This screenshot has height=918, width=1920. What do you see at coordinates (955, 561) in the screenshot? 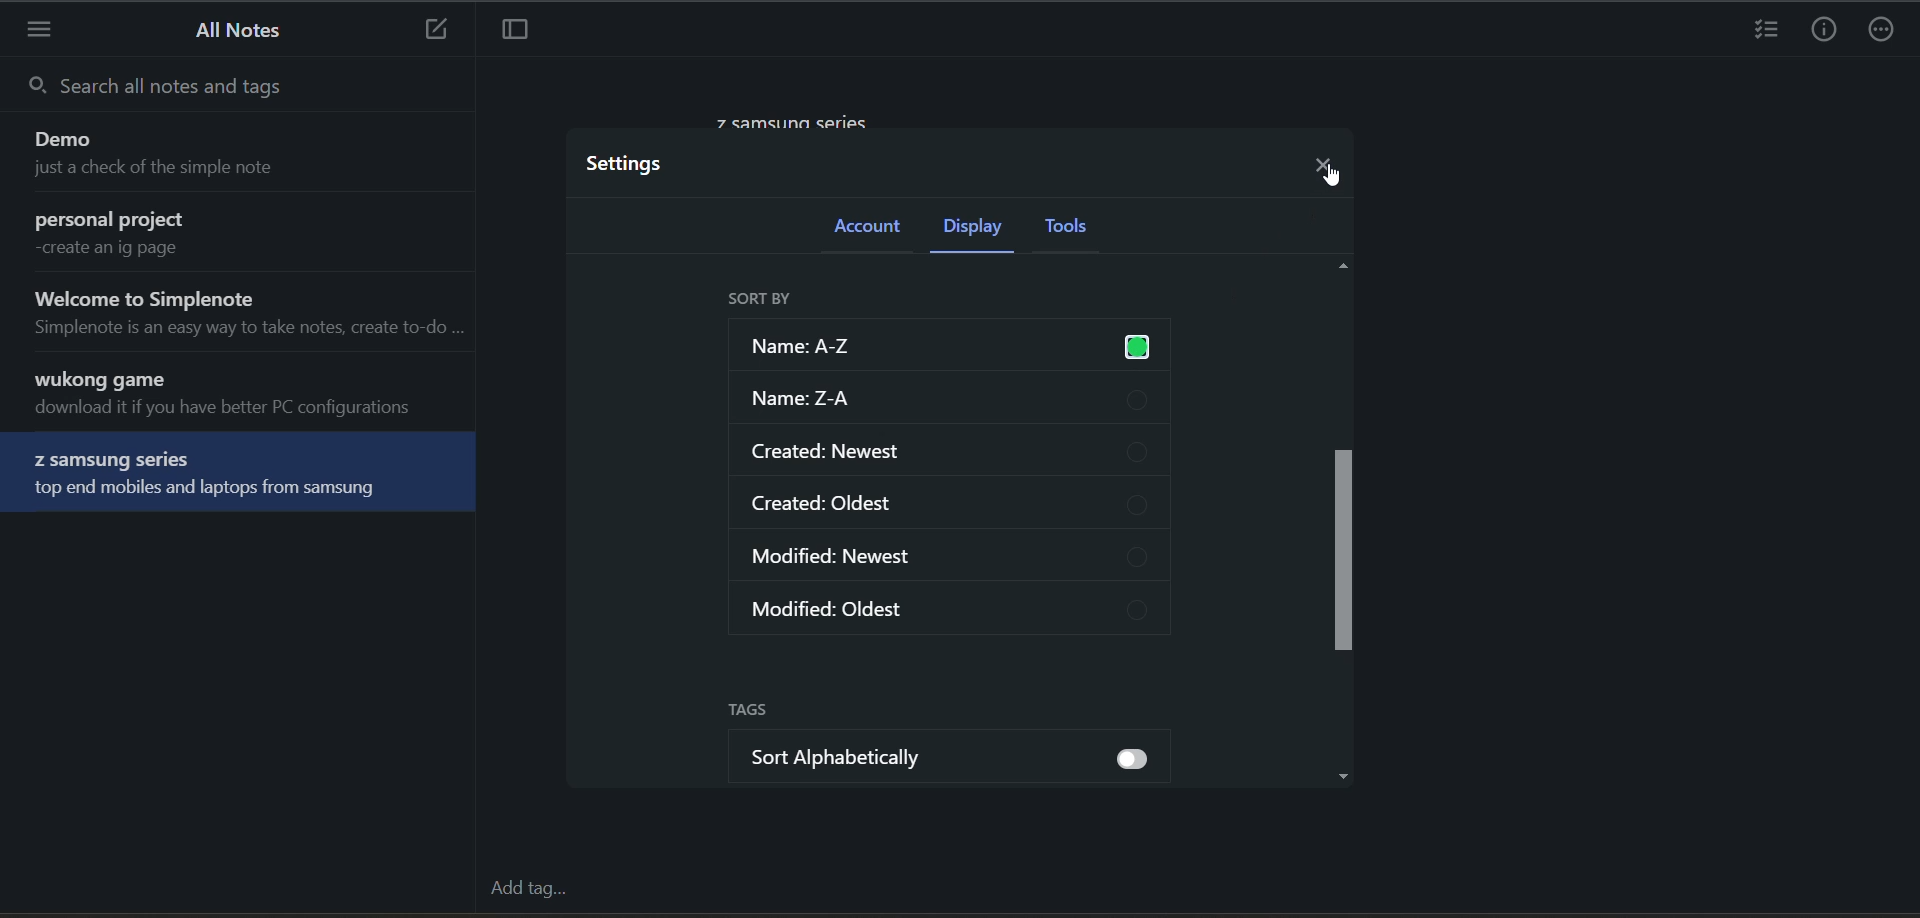
I see `modified: newest` at bounding box center [955, 561].